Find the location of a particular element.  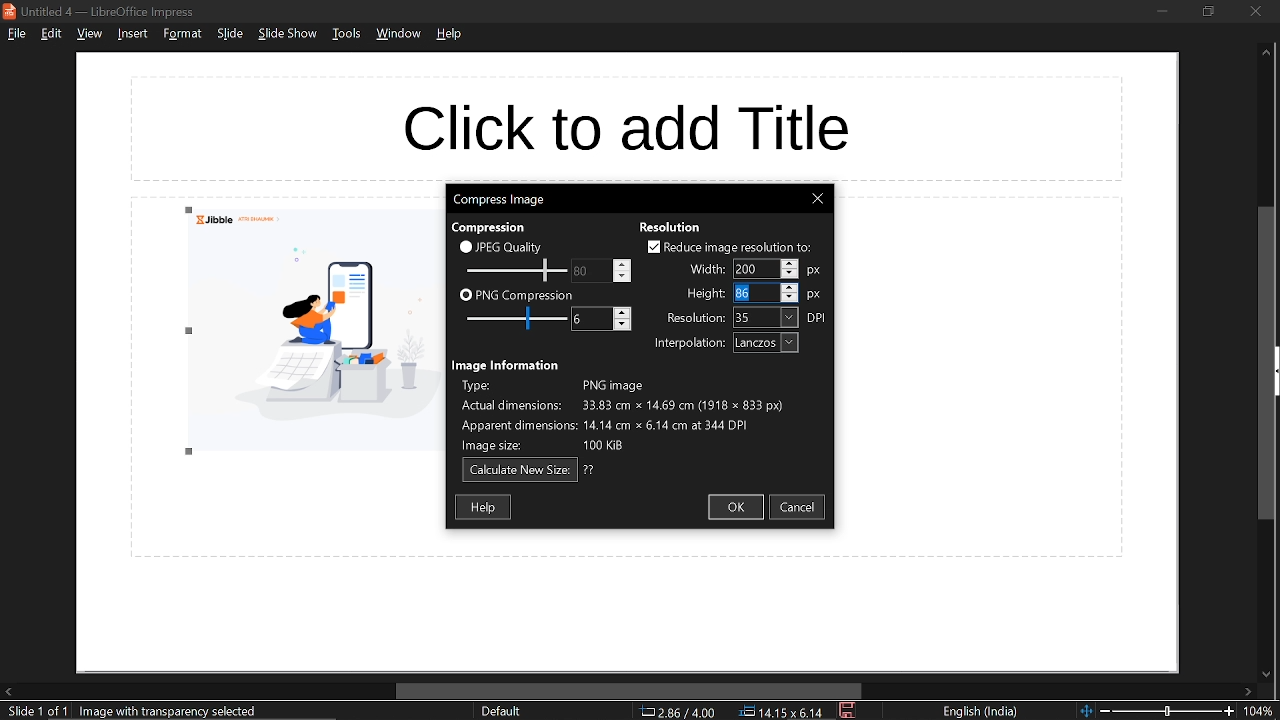

resolution unit: DPI is located at coordinates (818, 318).